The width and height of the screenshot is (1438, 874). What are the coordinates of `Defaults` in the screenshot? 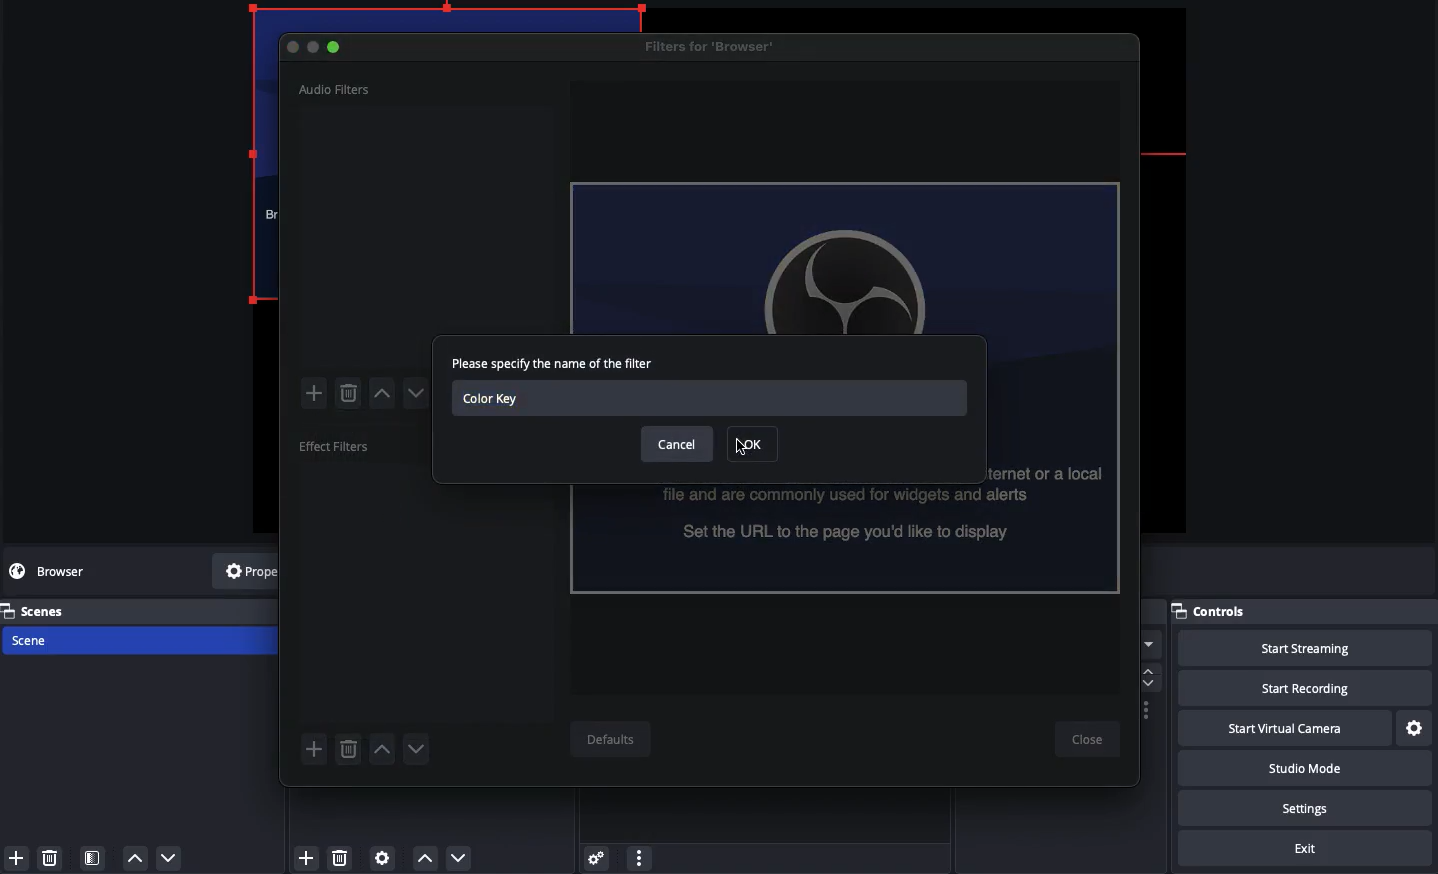 It's located at (616, 741).